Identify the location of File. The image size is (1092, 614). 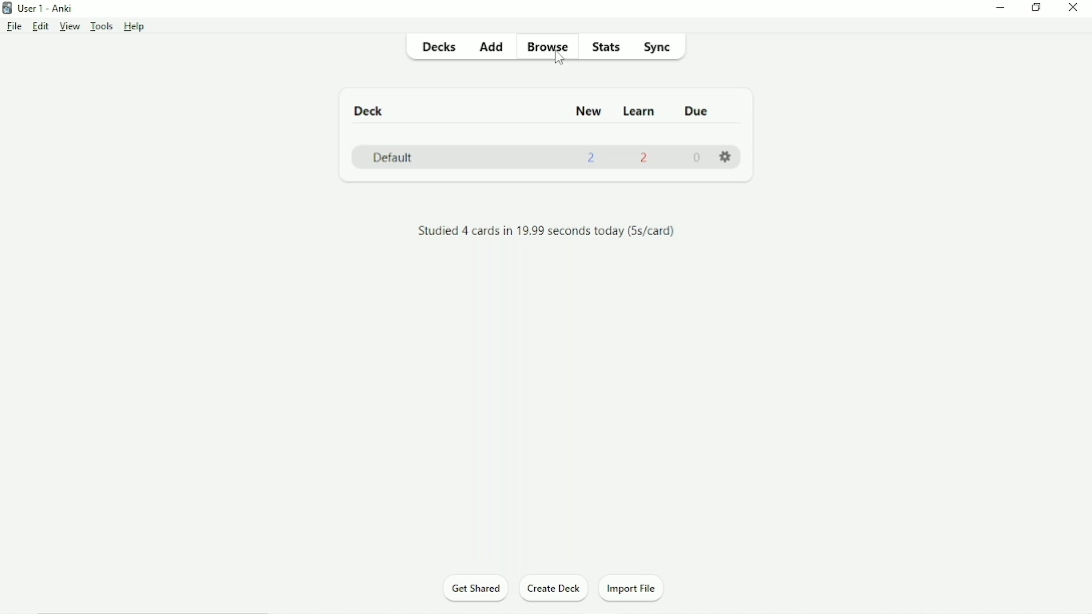
(15, 27).